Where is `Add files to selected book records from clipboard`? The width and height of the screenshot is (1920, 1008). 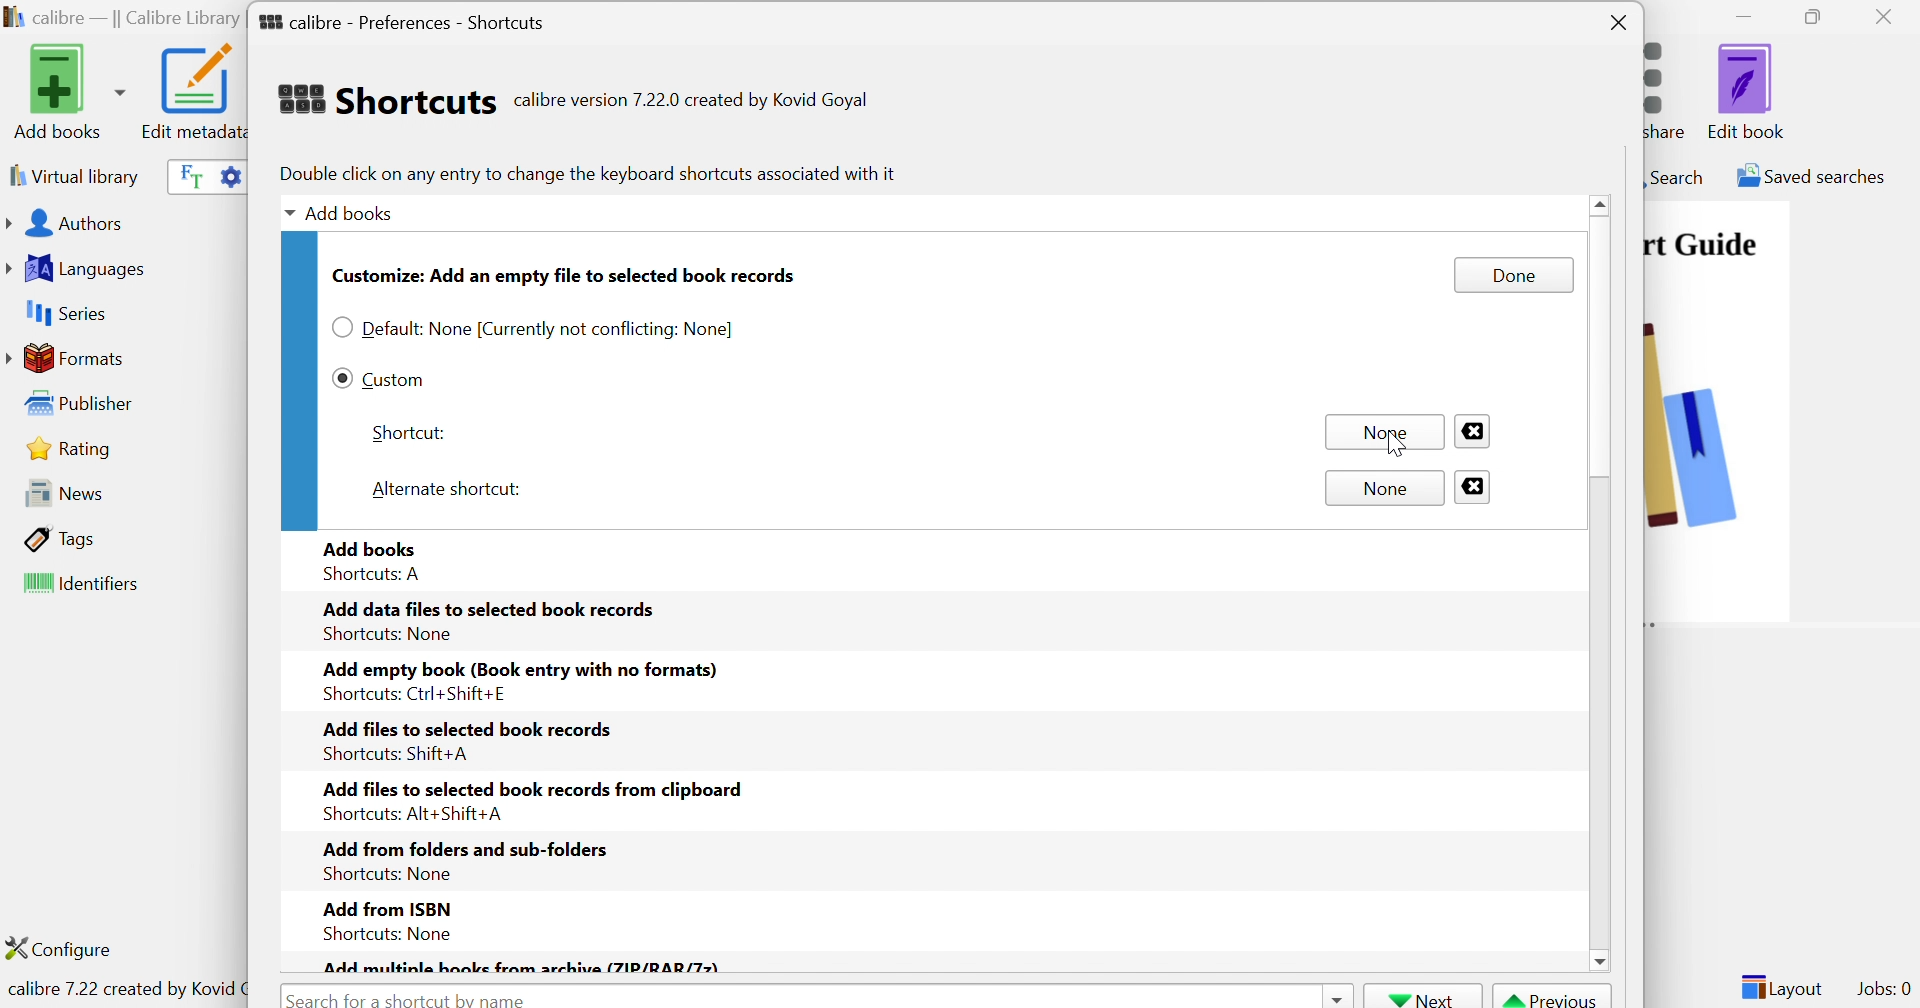 Add files to selected book records from clipboard is located at coordinates (537, 788).